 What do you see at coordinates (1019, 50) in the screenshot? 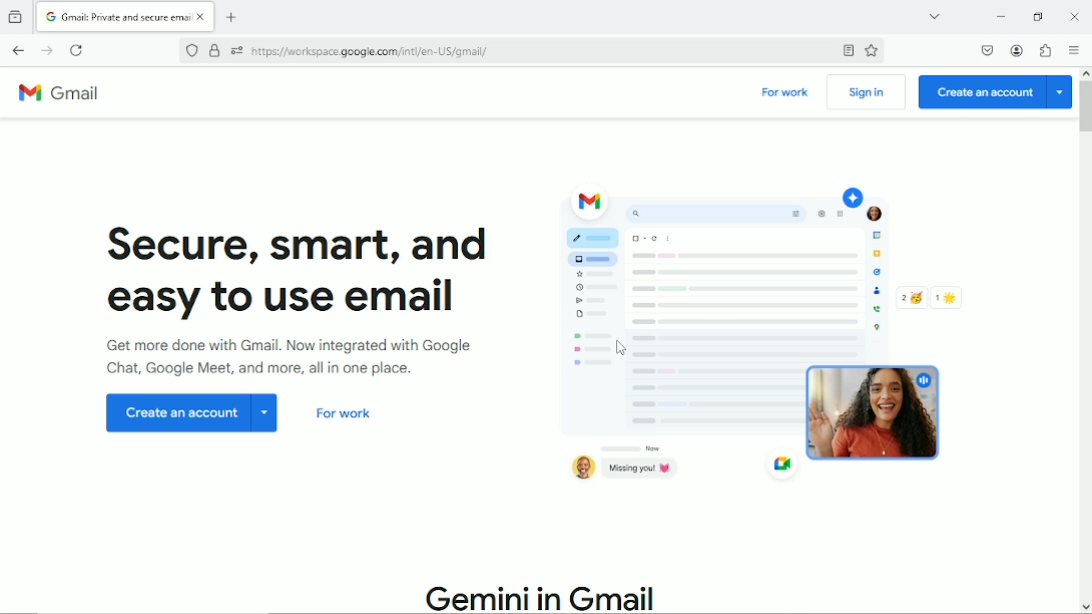
I see `Account` at bounding box center [1019, 50].